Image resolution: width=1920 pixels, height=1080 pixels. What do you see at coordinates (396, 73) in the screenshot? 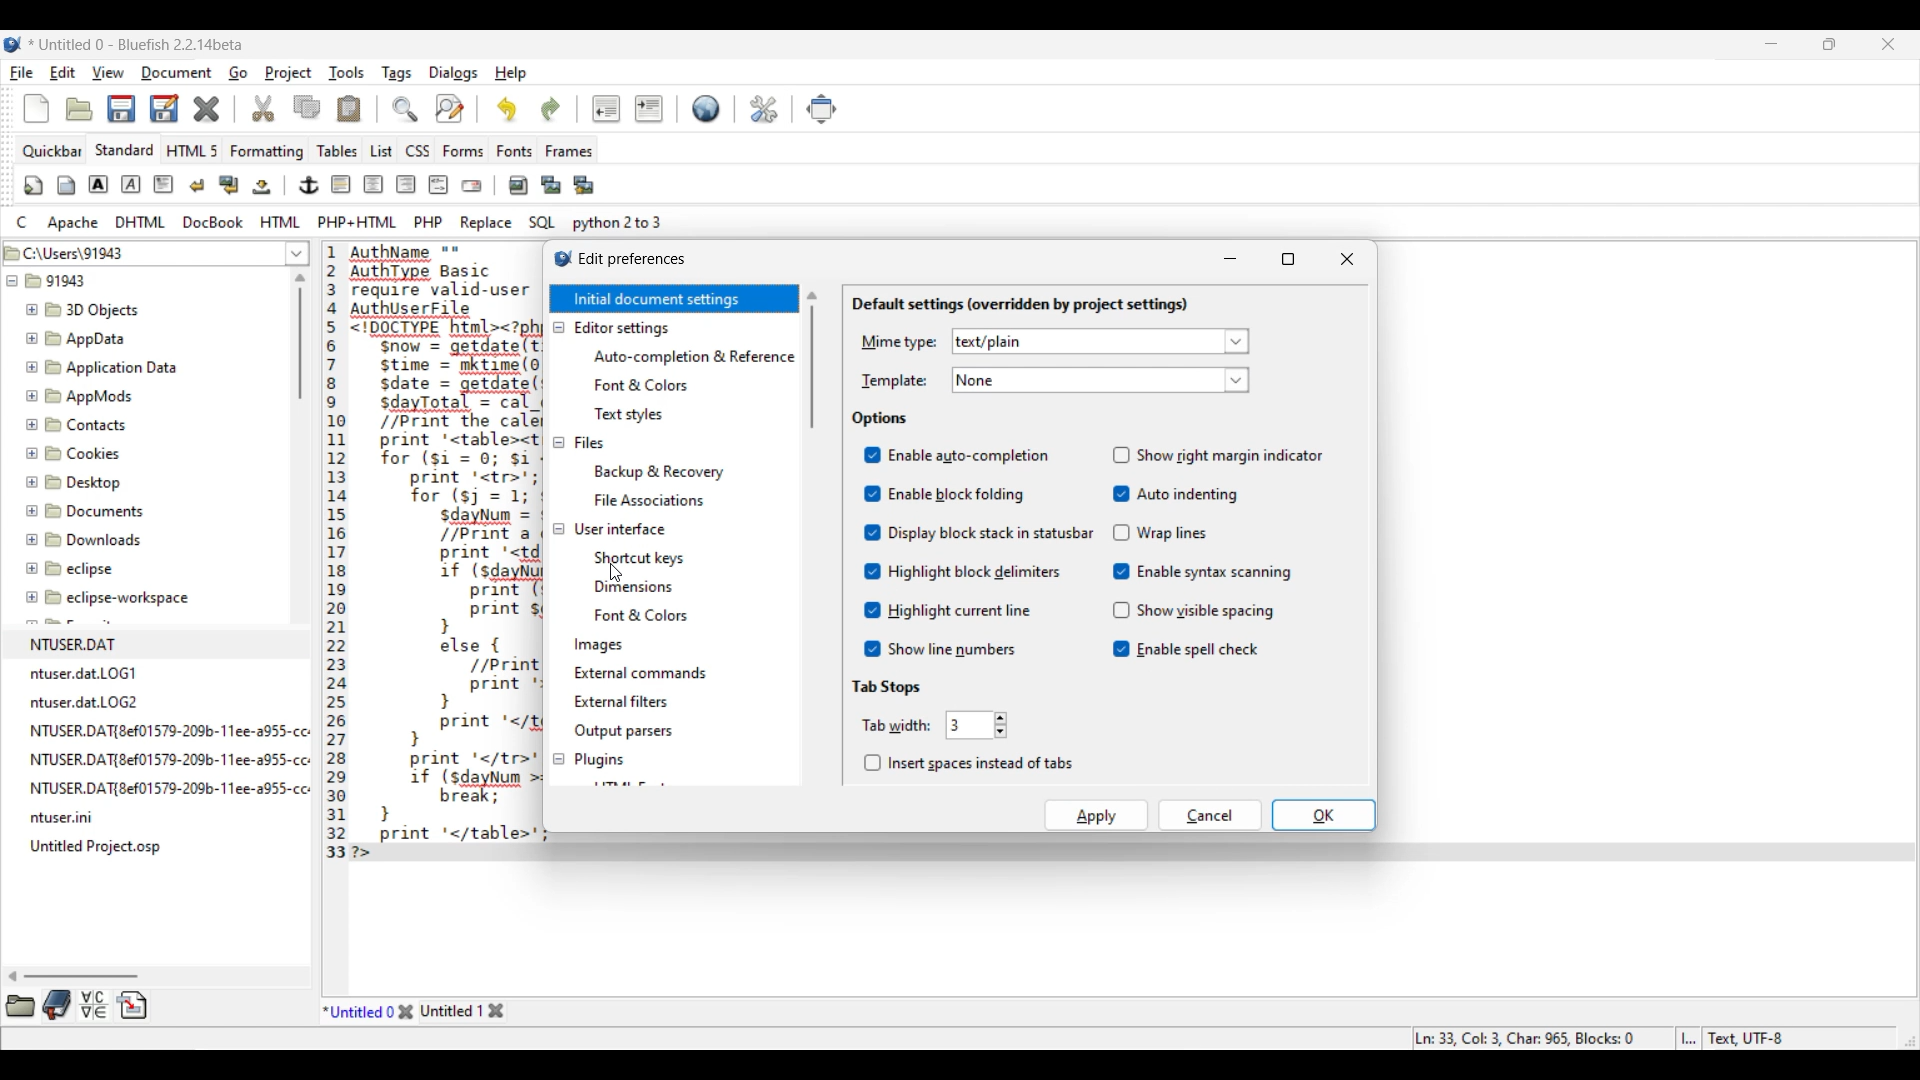
I see `Tags menu` at bounding box center [396, 73].